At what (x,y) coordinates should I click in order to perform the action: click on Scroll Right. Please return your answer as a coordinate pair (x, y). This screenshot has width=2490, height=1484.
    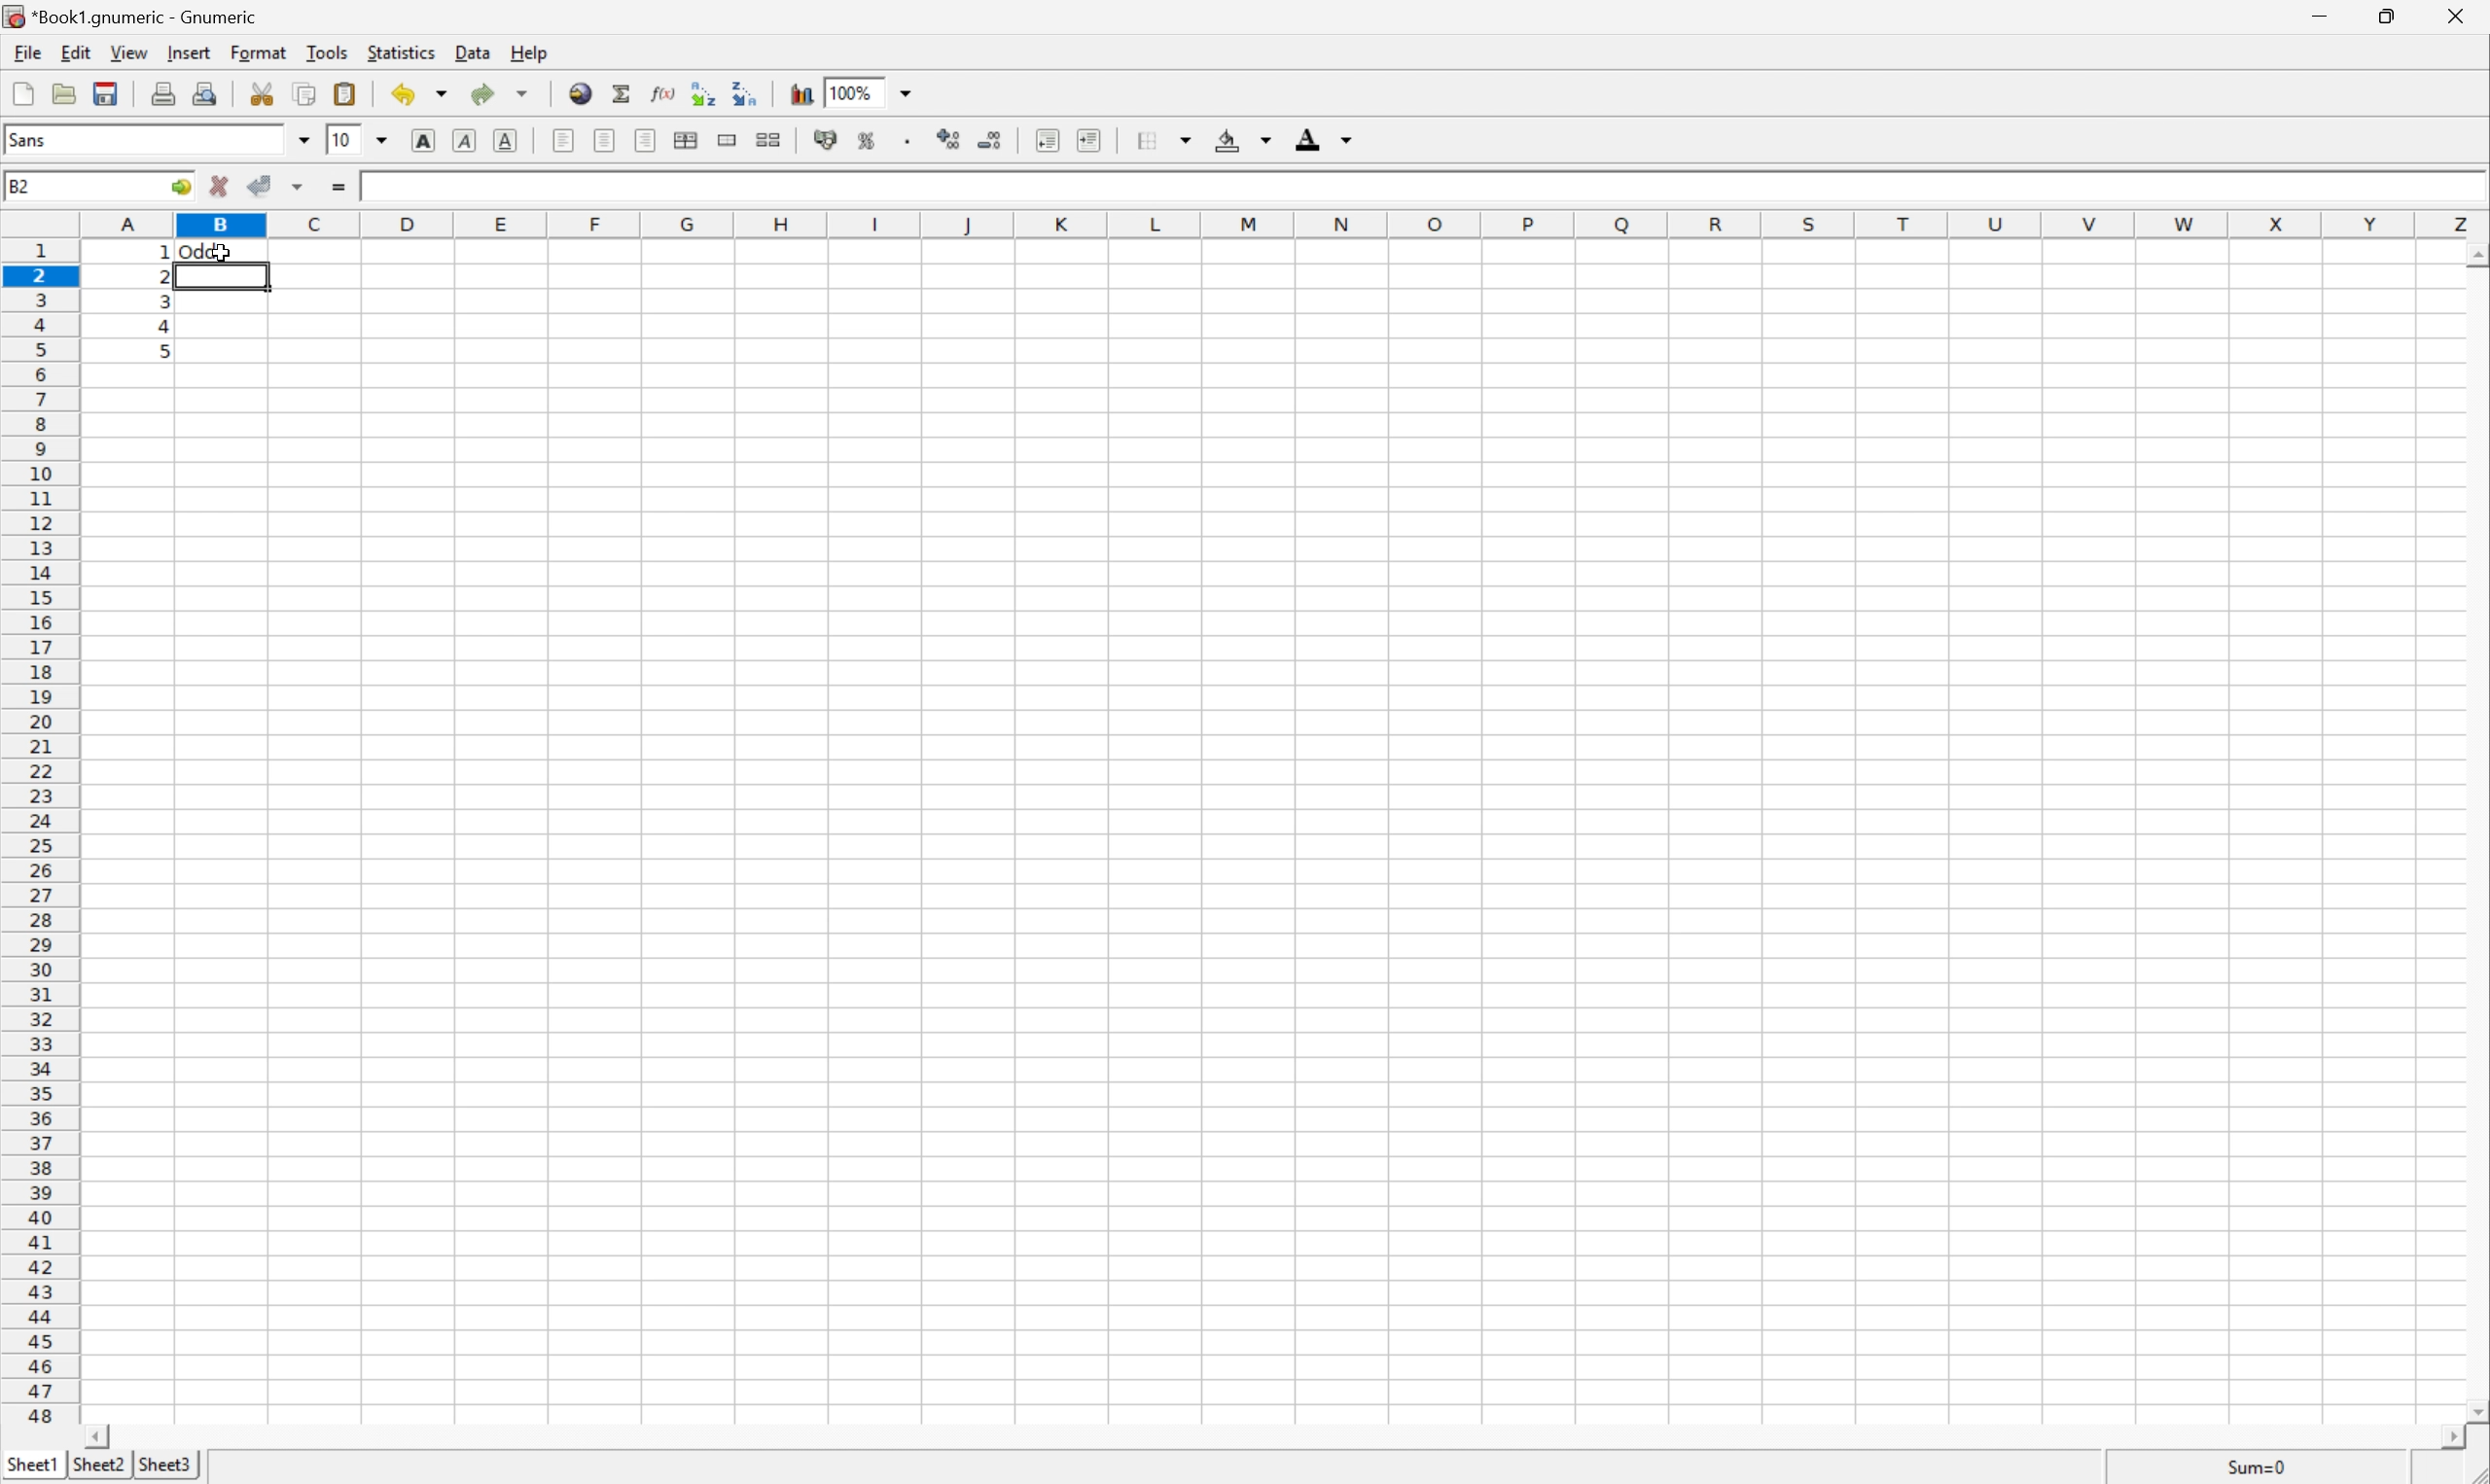
    Looking at the image, I should click on (2439, 1436).